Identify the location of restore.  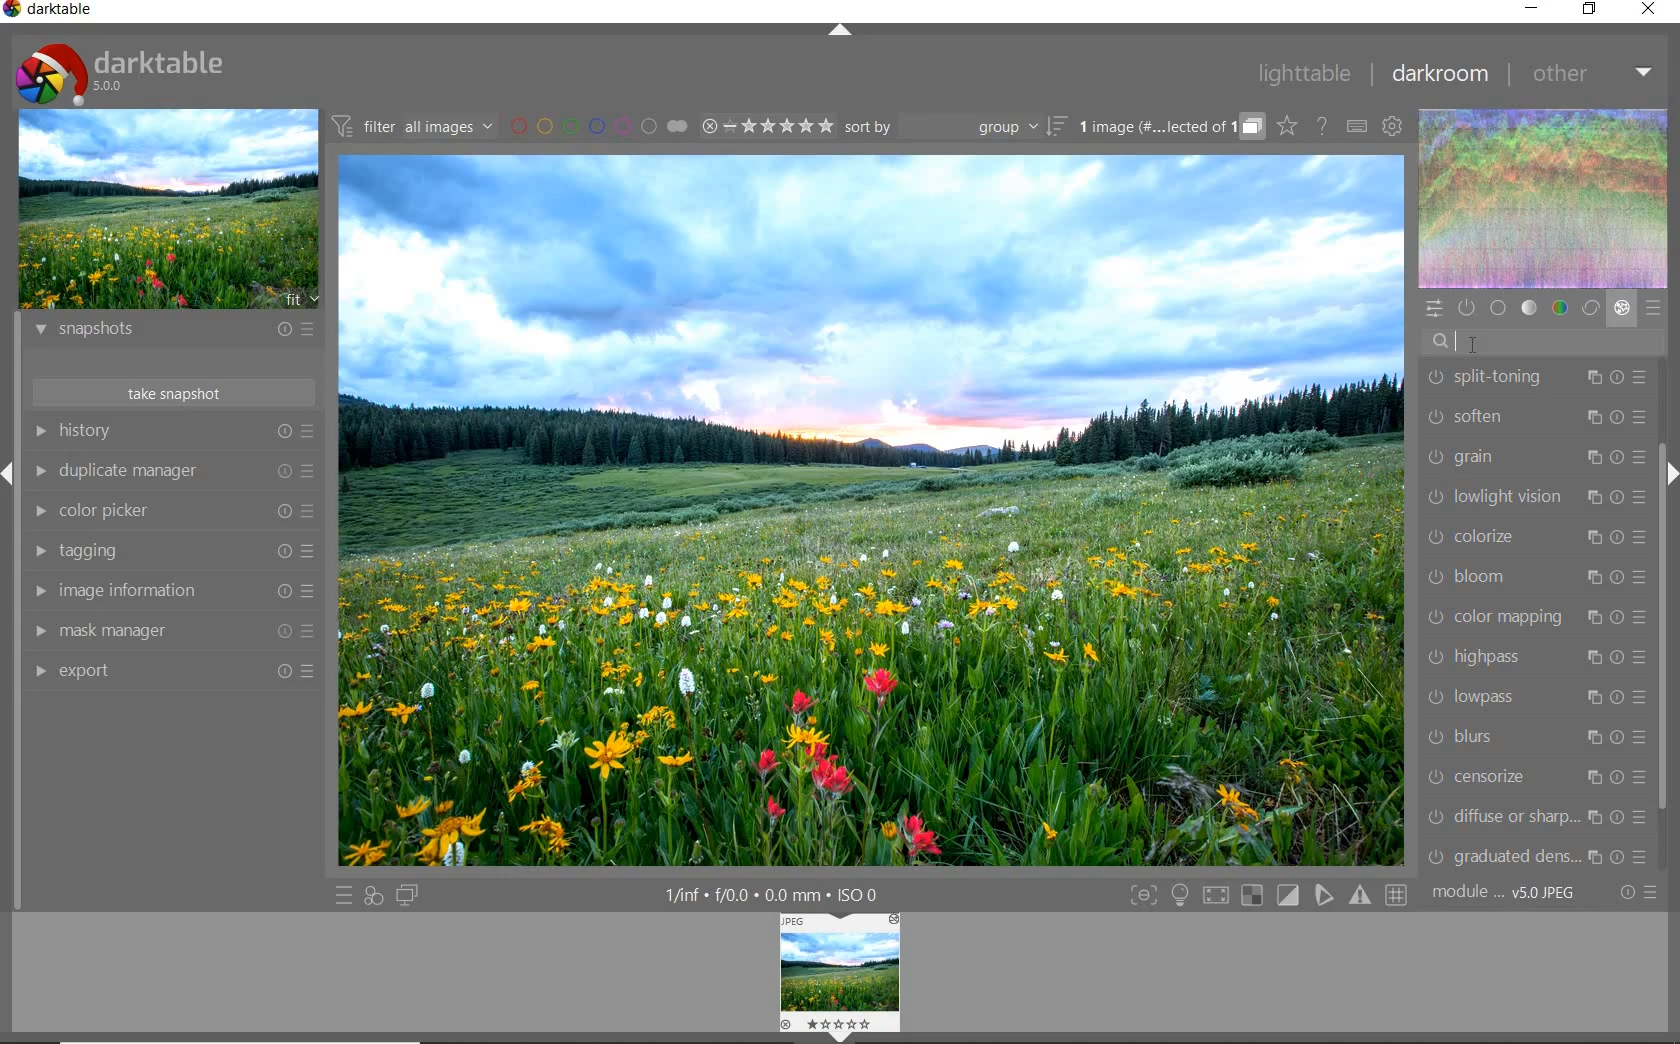
(1592, 10).